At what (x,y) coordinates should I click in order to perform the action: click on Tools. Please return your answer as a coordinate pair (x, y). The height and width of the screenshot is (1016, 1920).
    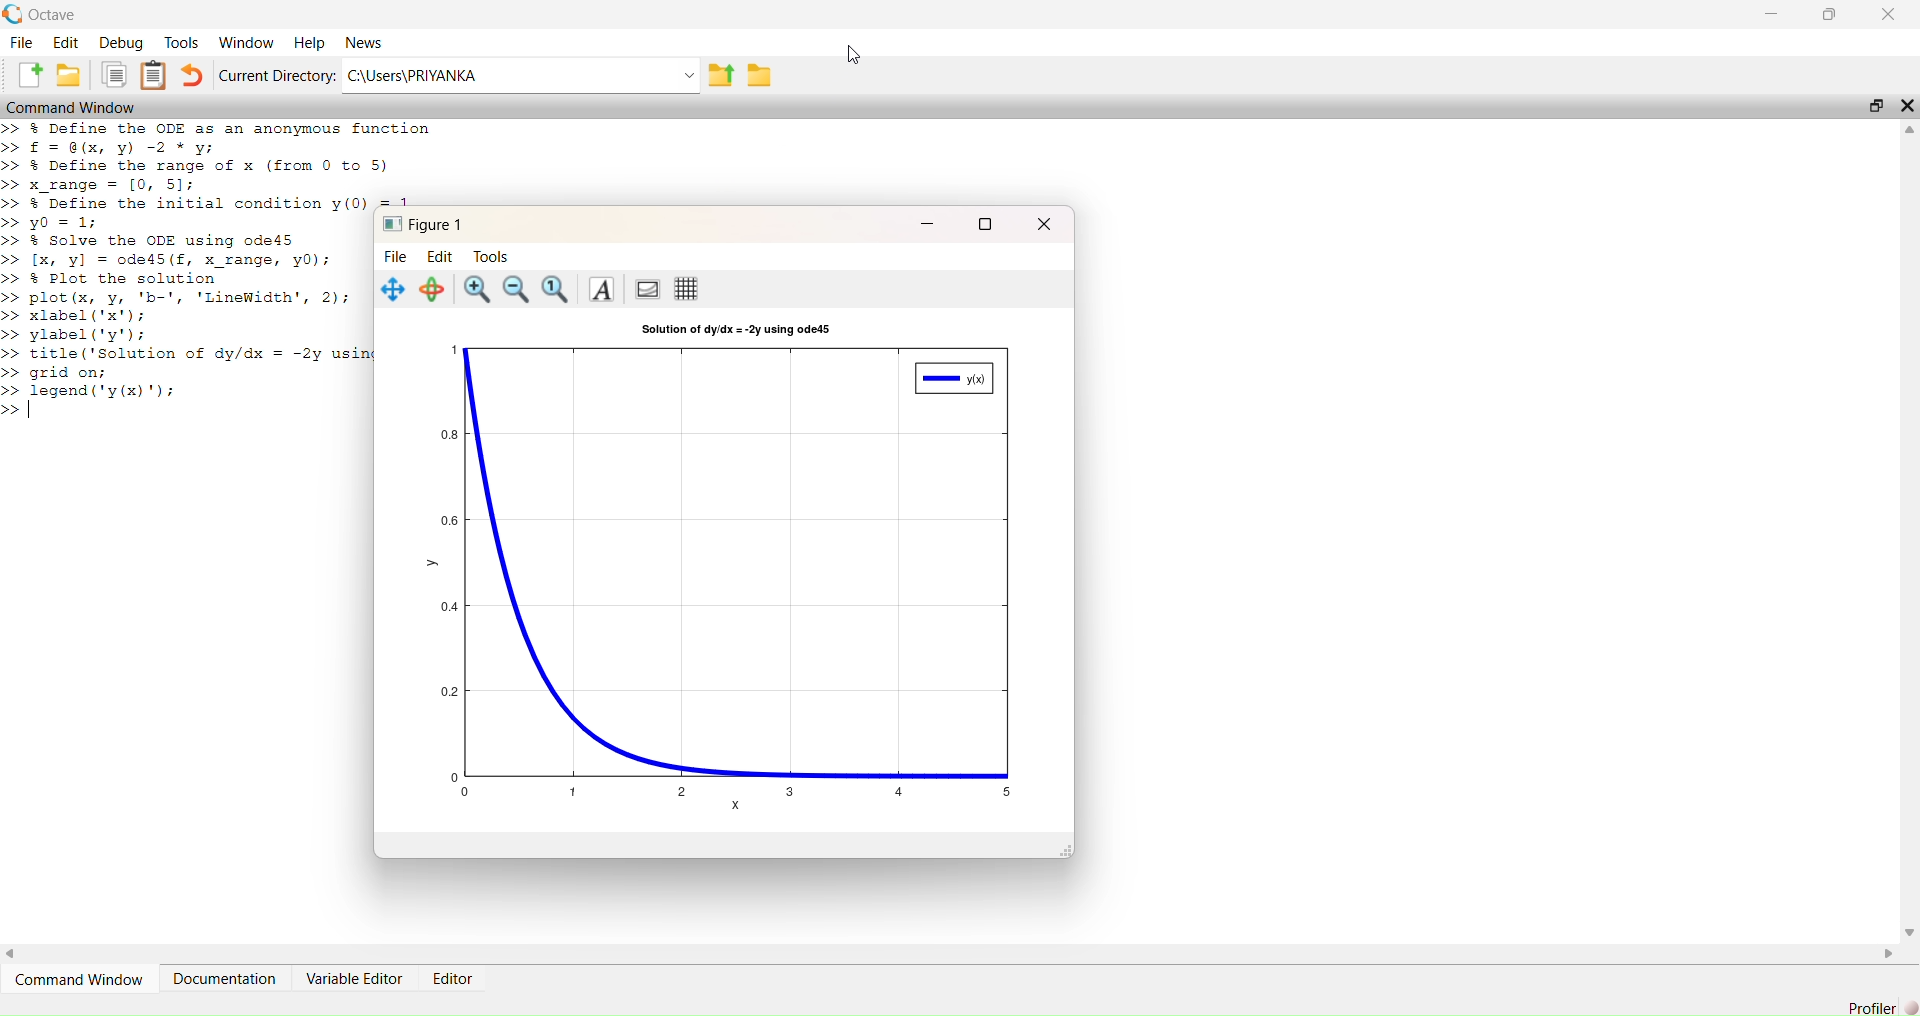
    Looking at the image, I should click on (181, 42).